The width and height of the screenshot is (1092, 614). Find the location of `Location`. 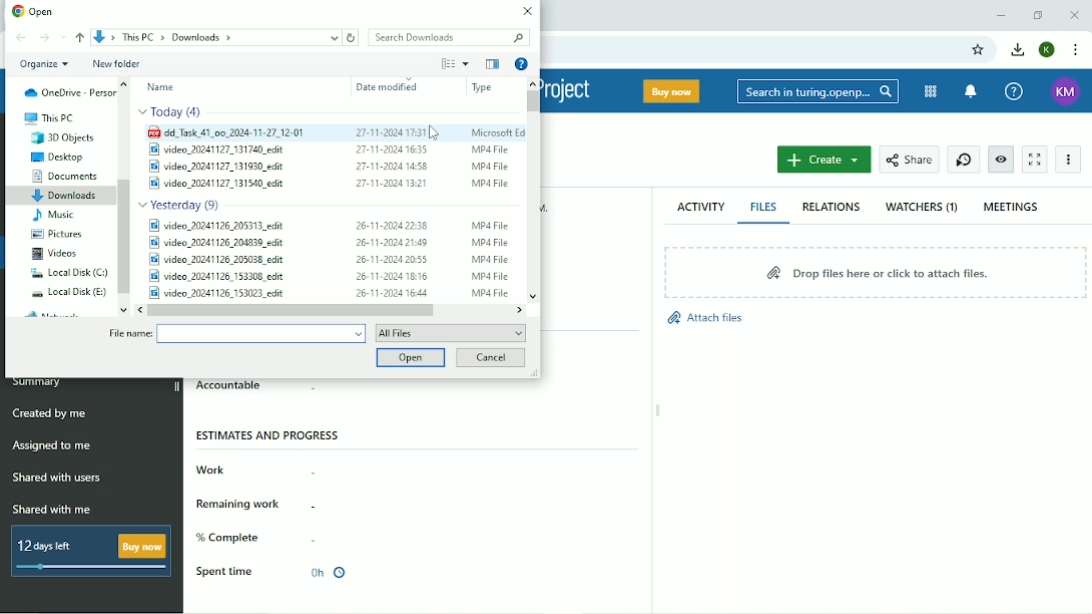

Location is located at coordinates (215, 37).